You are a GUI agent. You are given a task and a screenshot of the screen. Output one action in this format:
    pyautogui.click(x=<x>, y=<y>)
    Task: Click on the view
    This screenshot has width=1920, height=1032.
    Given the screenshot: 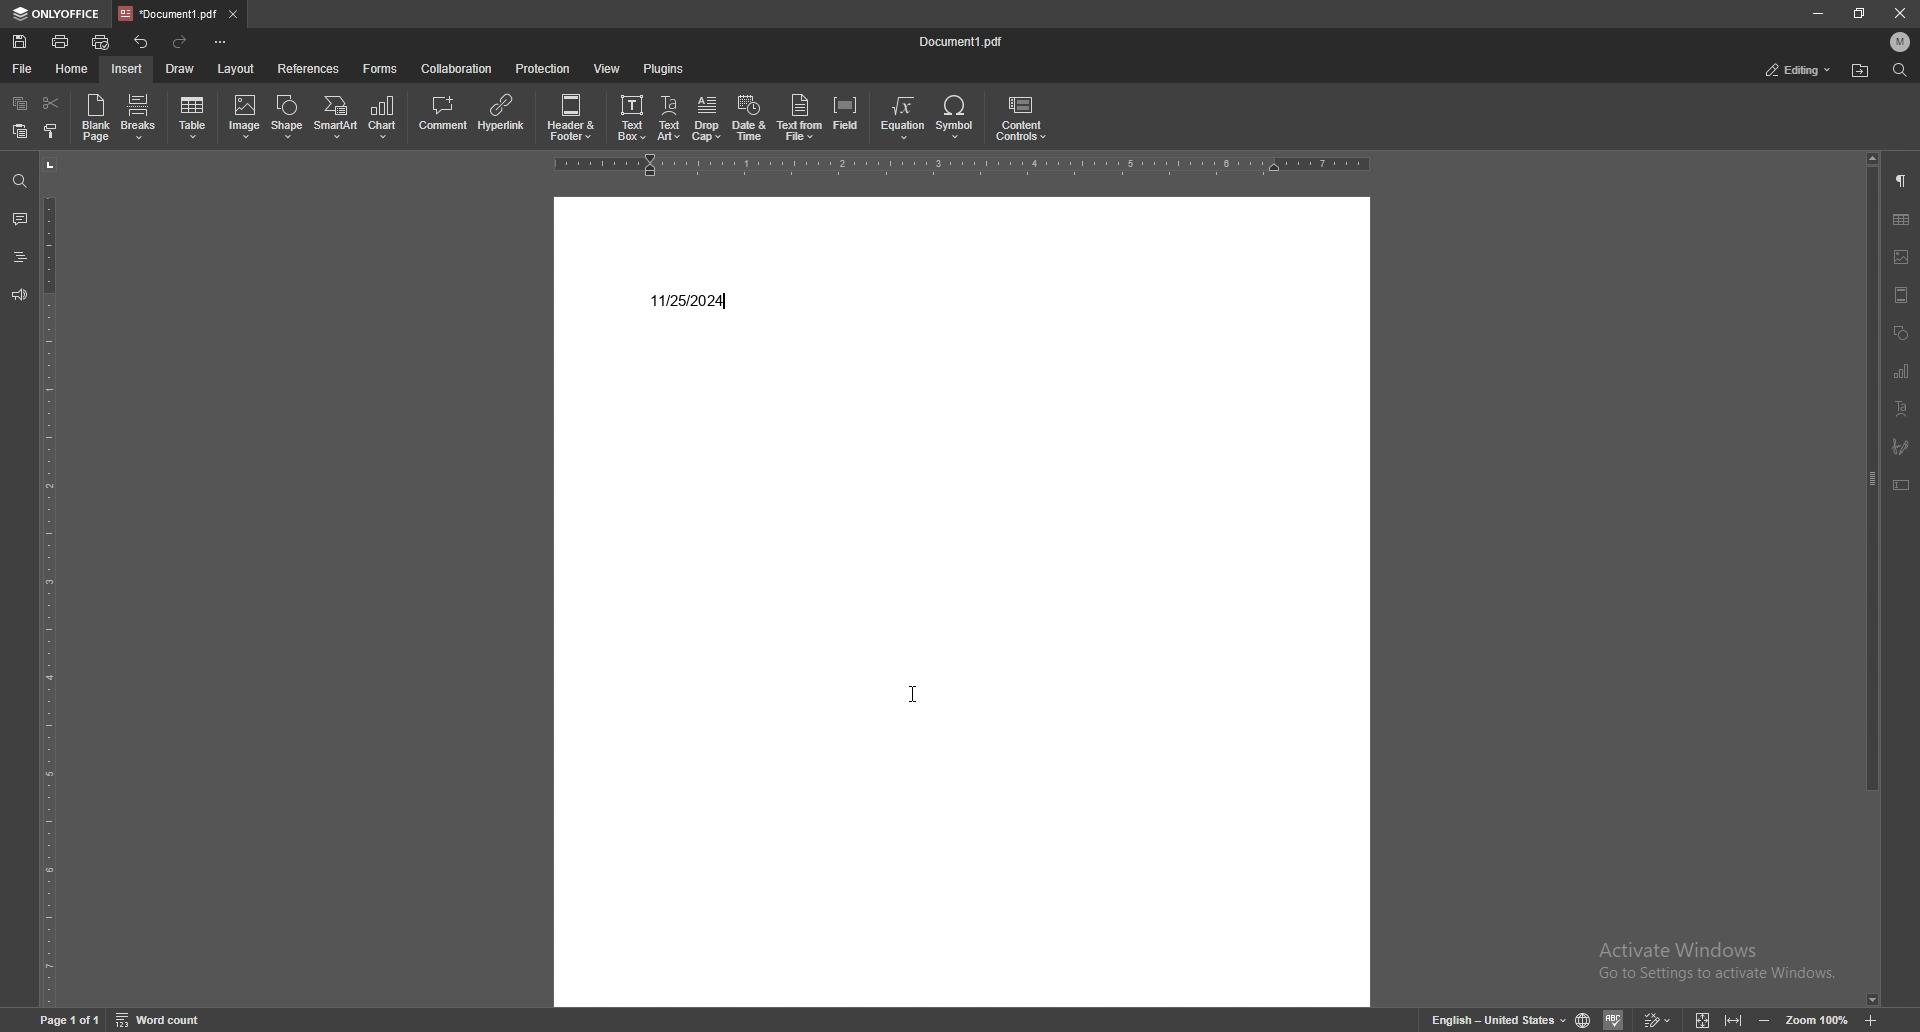 What is the action you would take?
    pyautogui.click(x=607, y=68)
    